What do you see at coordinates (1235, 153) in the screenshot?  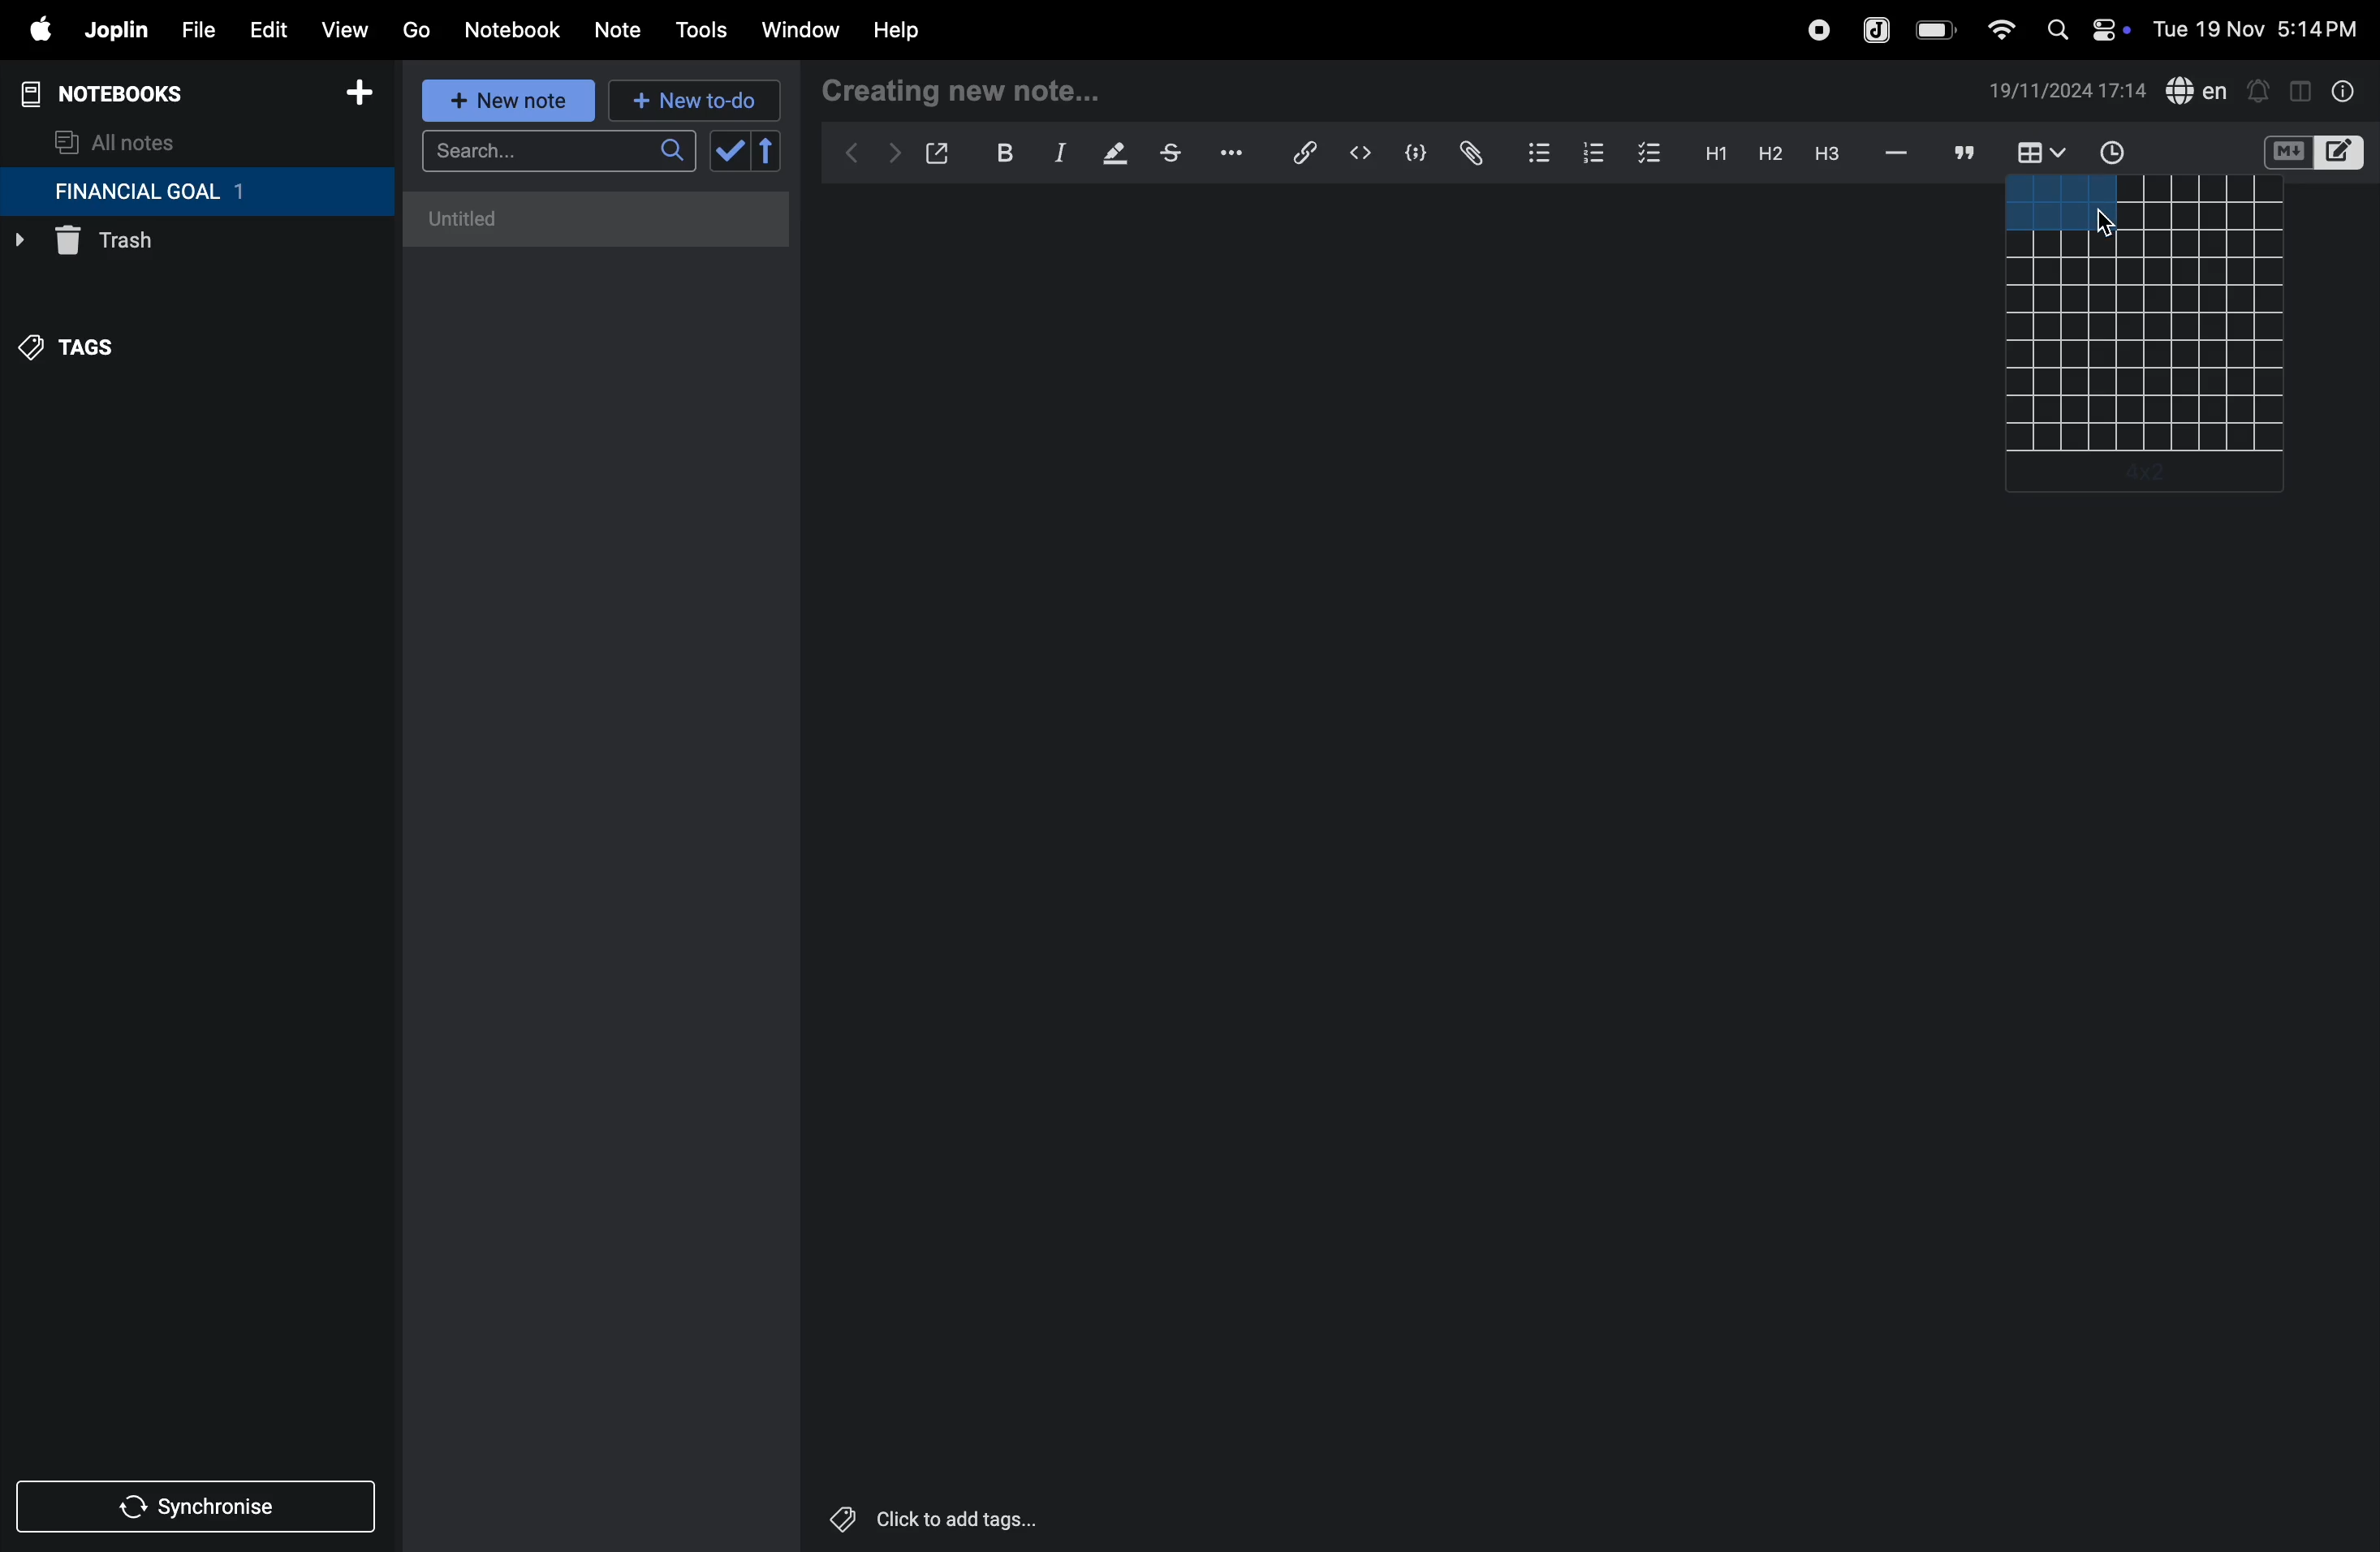 I see `options` at bounding box center [1235, 153].